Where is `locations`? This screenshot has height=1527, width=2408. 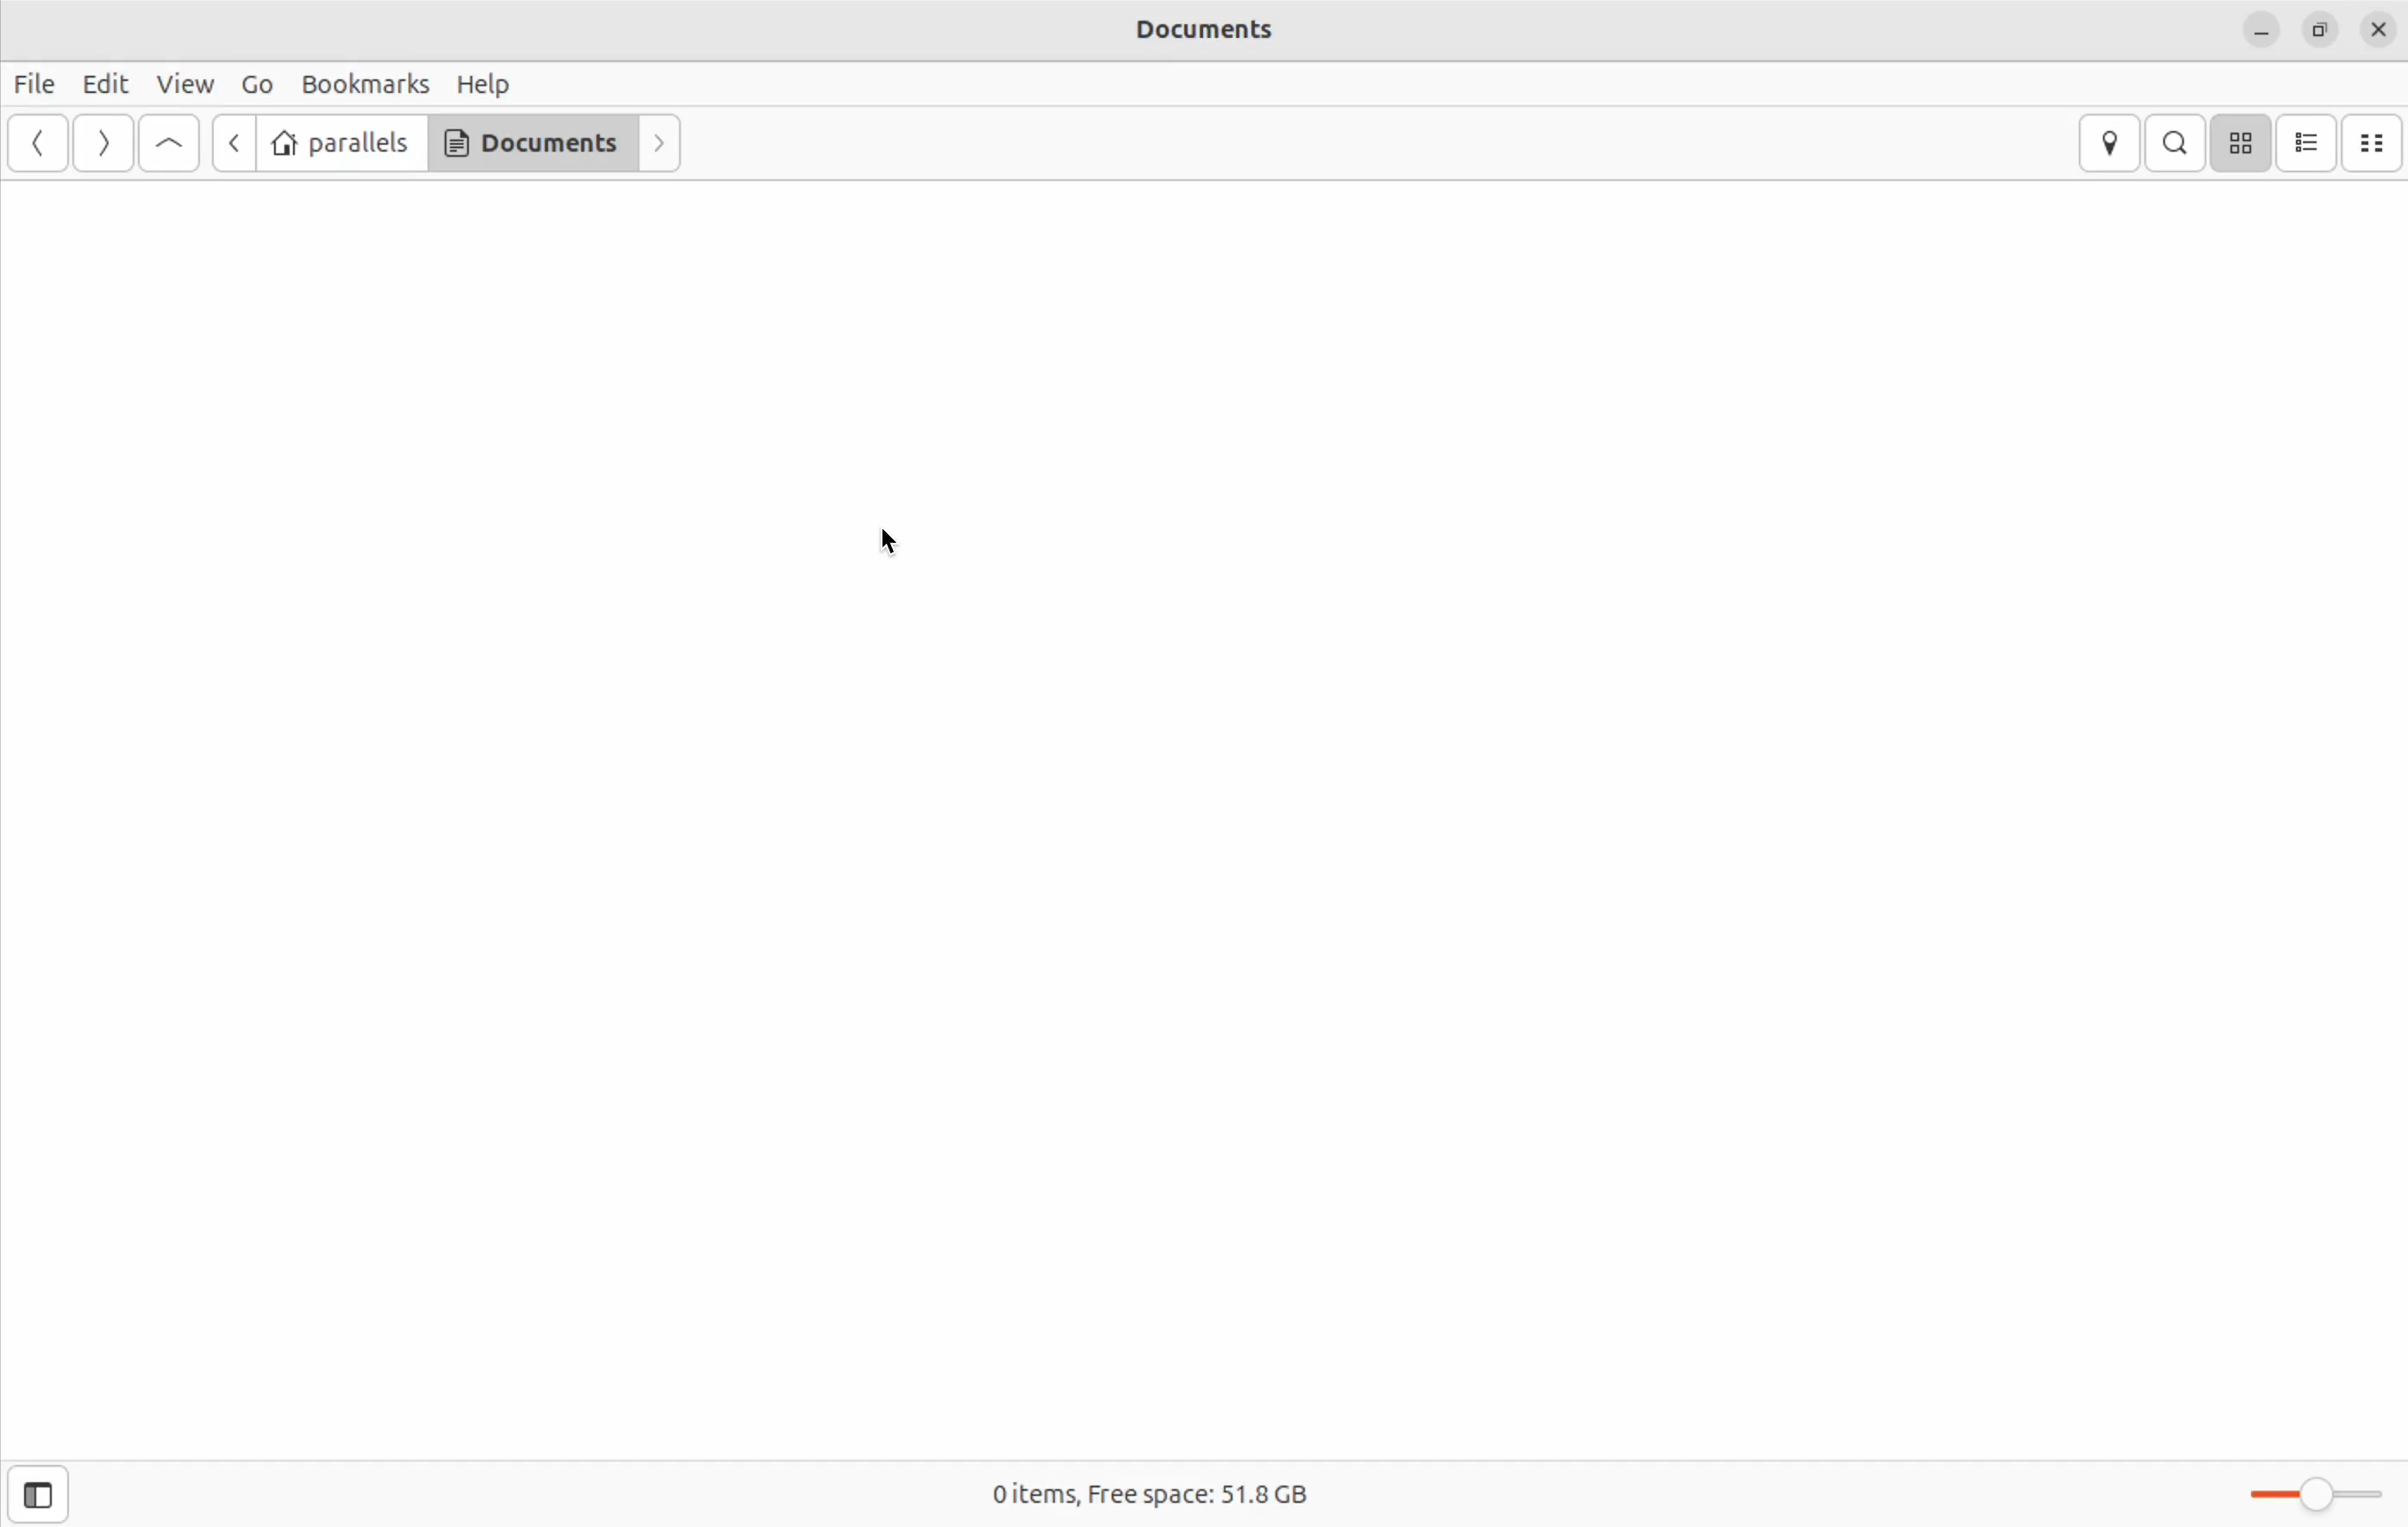 locations is located at coordinates (2115, 144).